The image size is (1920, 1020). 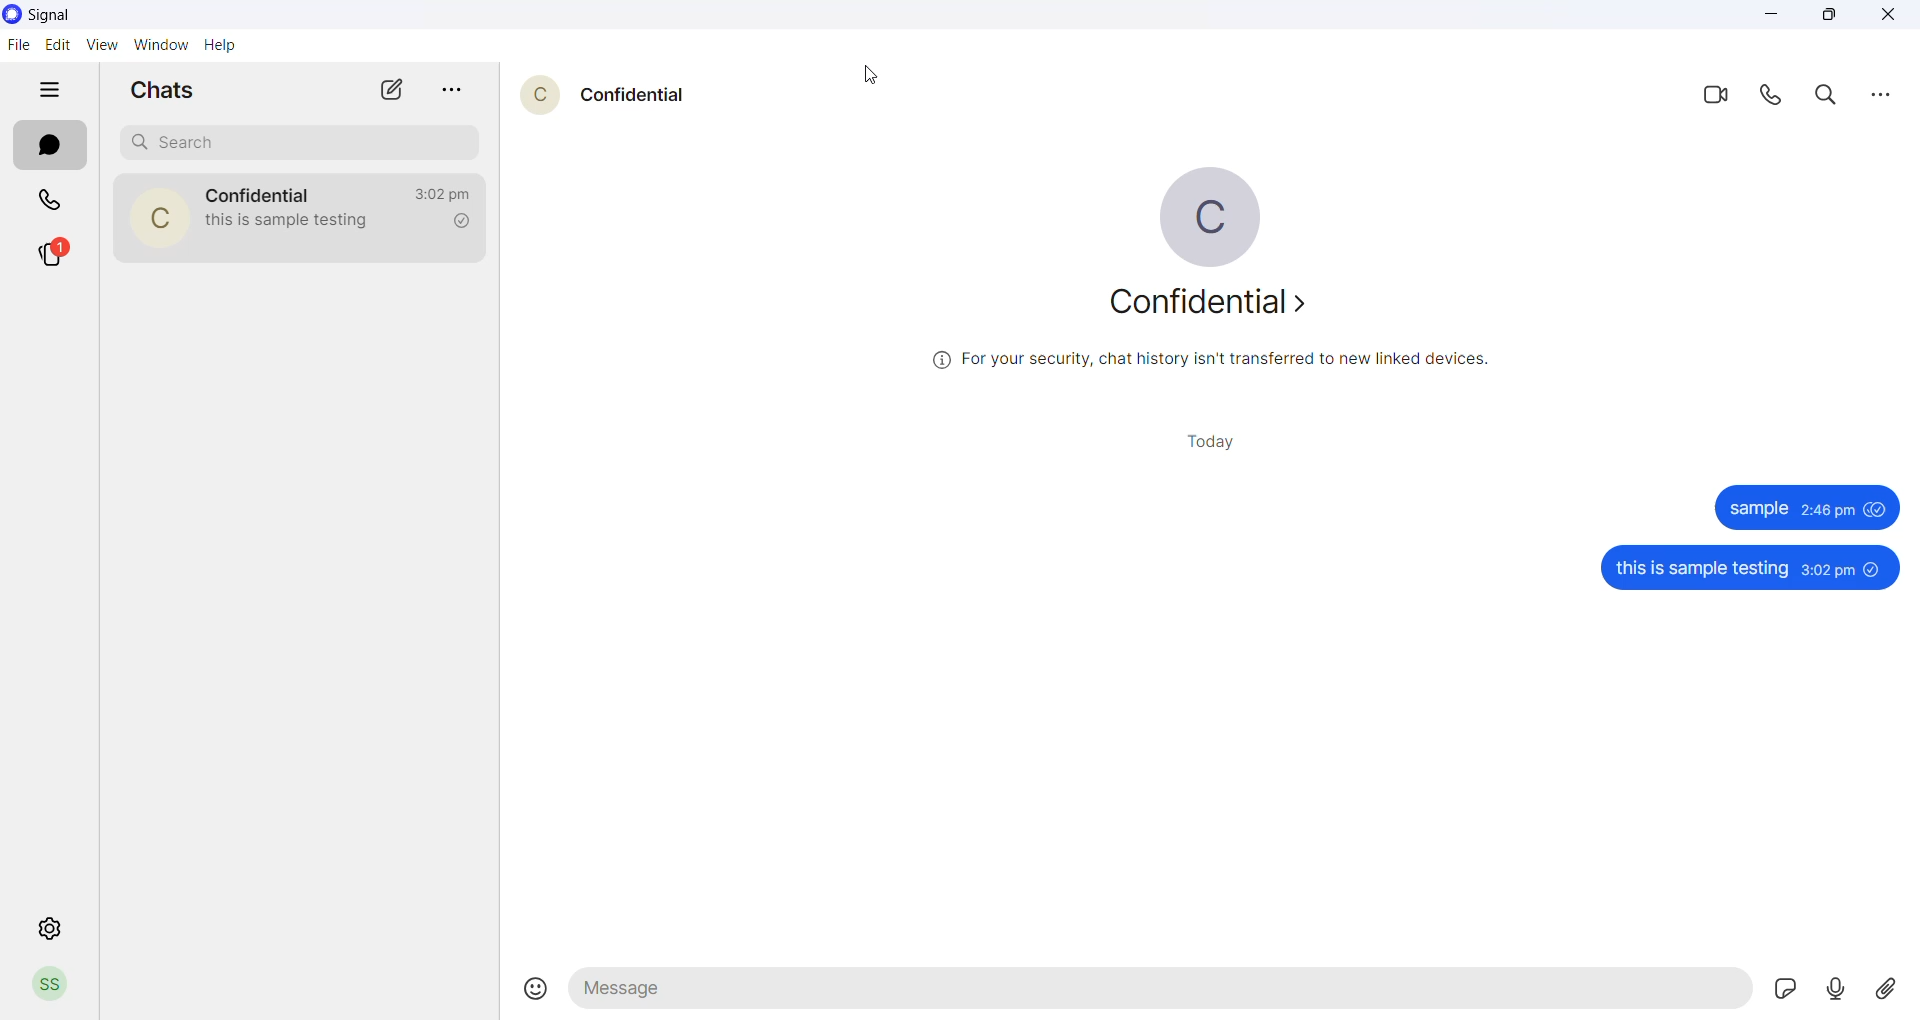 I want to click on read recipient , so click(x=458, y=223).